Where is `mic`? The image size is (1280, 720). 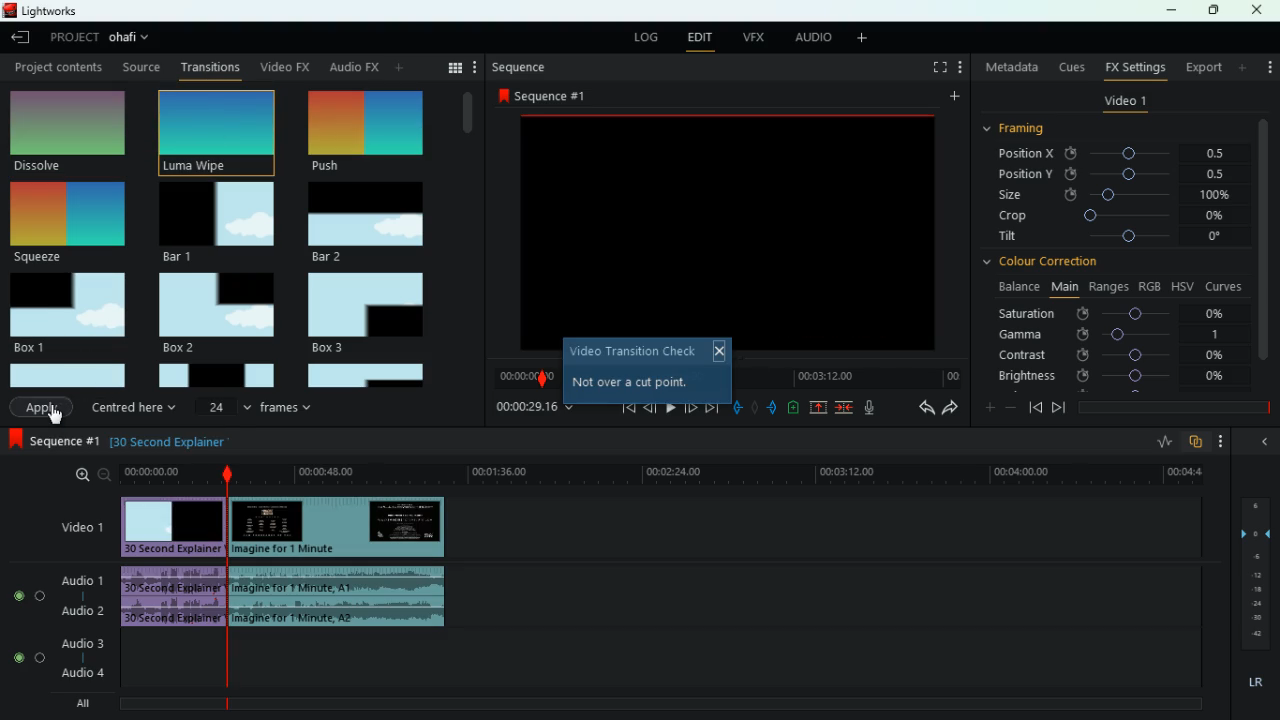 mic is located at coordinates (878, 409).